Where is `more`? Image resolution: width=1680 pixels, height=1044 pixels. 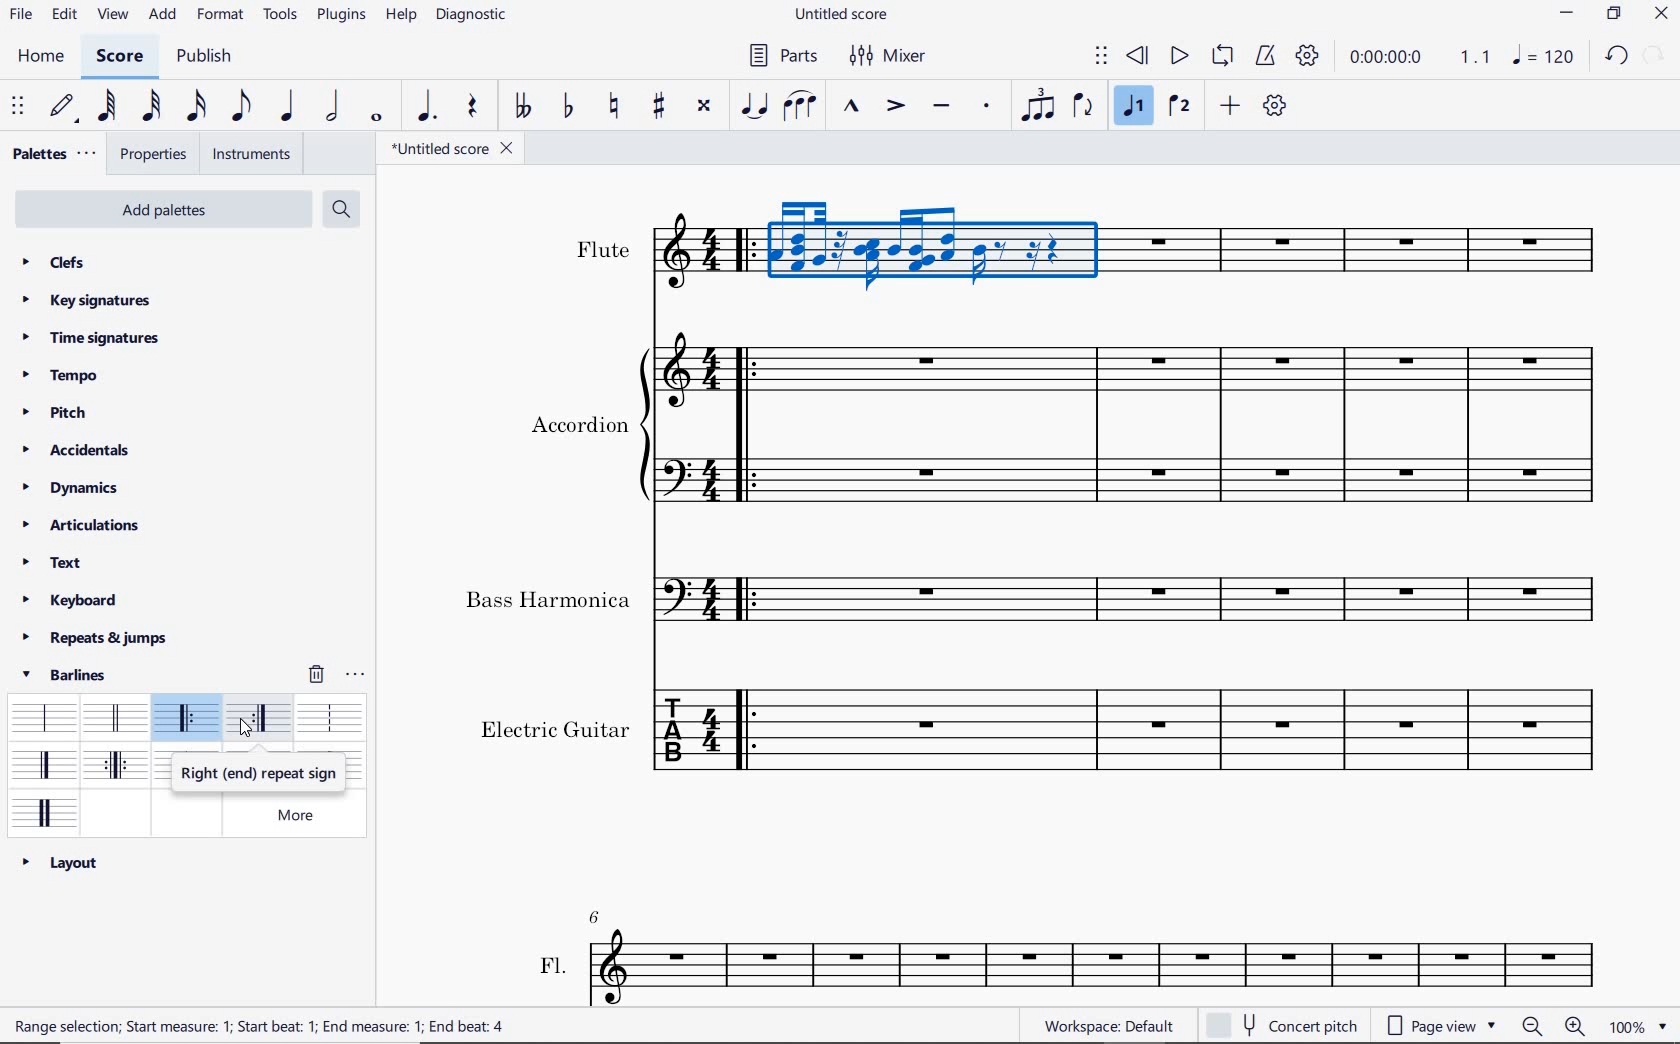
more is located at coordinates (305, 815).